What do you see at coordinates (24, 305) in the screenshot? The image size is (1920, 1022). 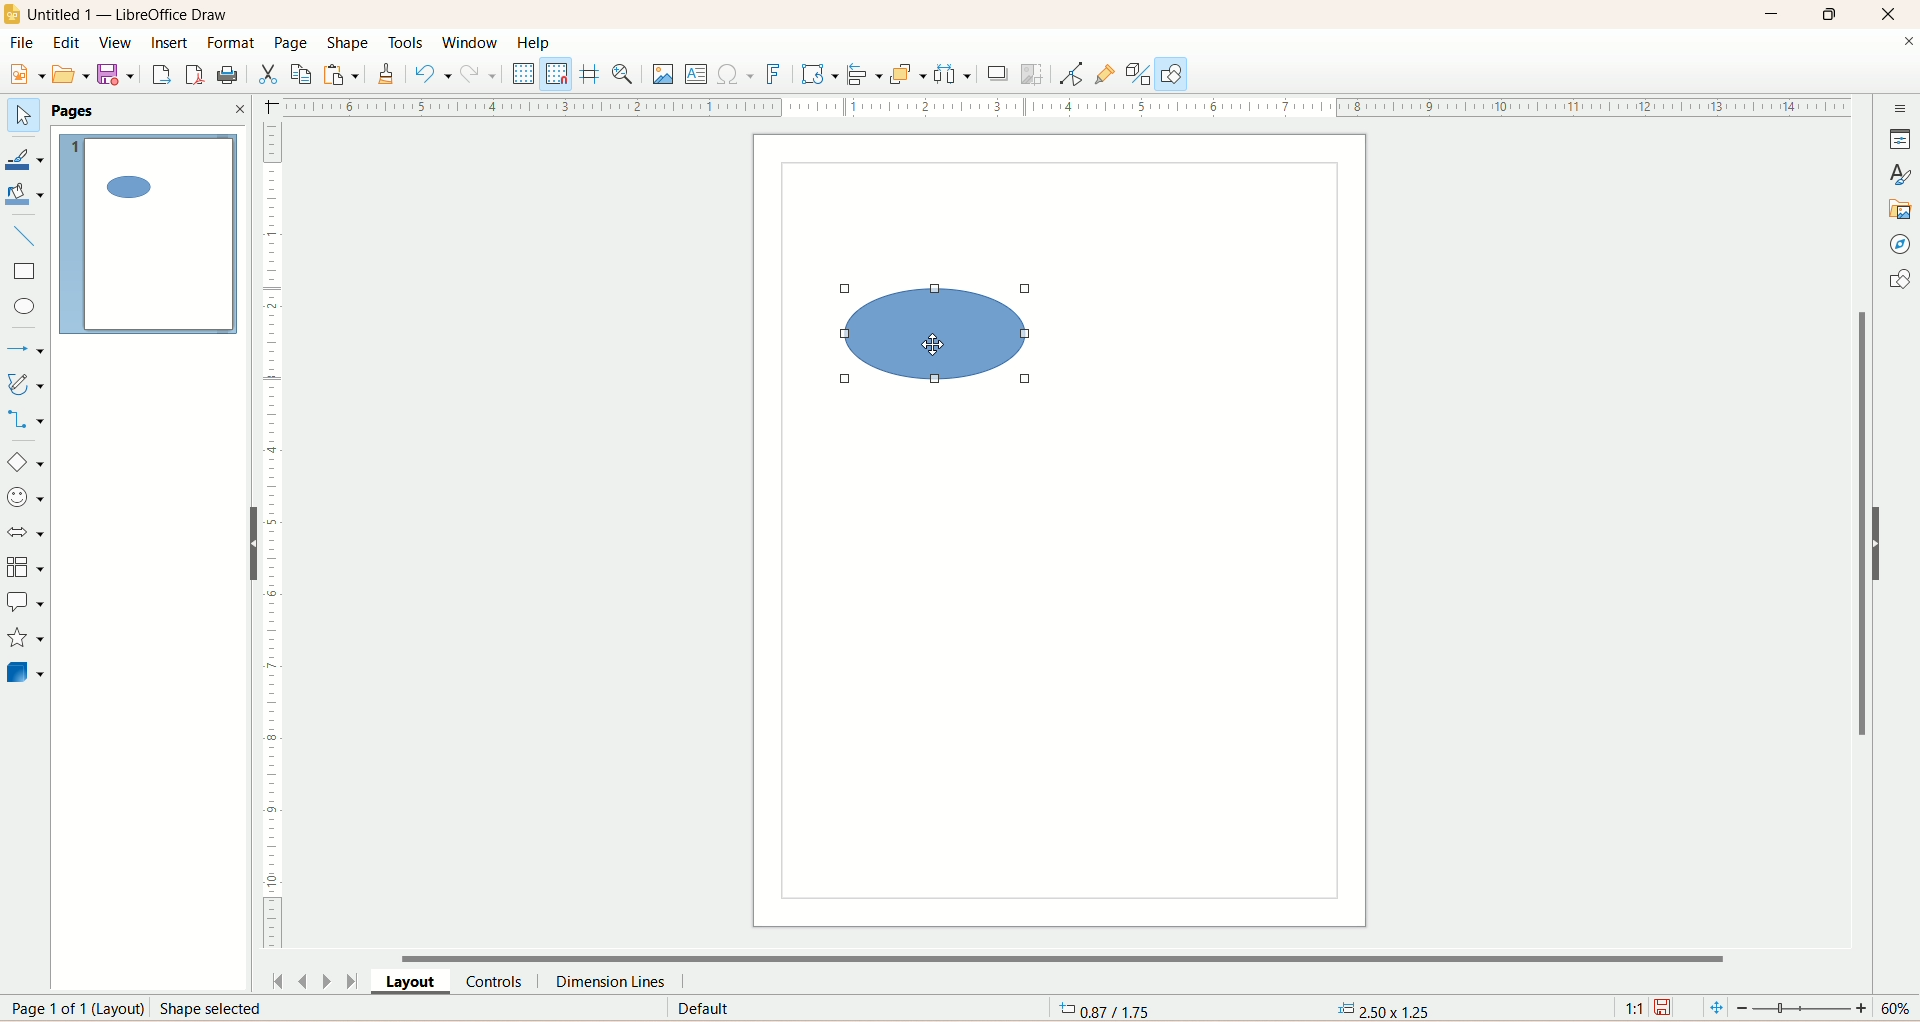 I see `ellipse` at bounding box center [24, 305].